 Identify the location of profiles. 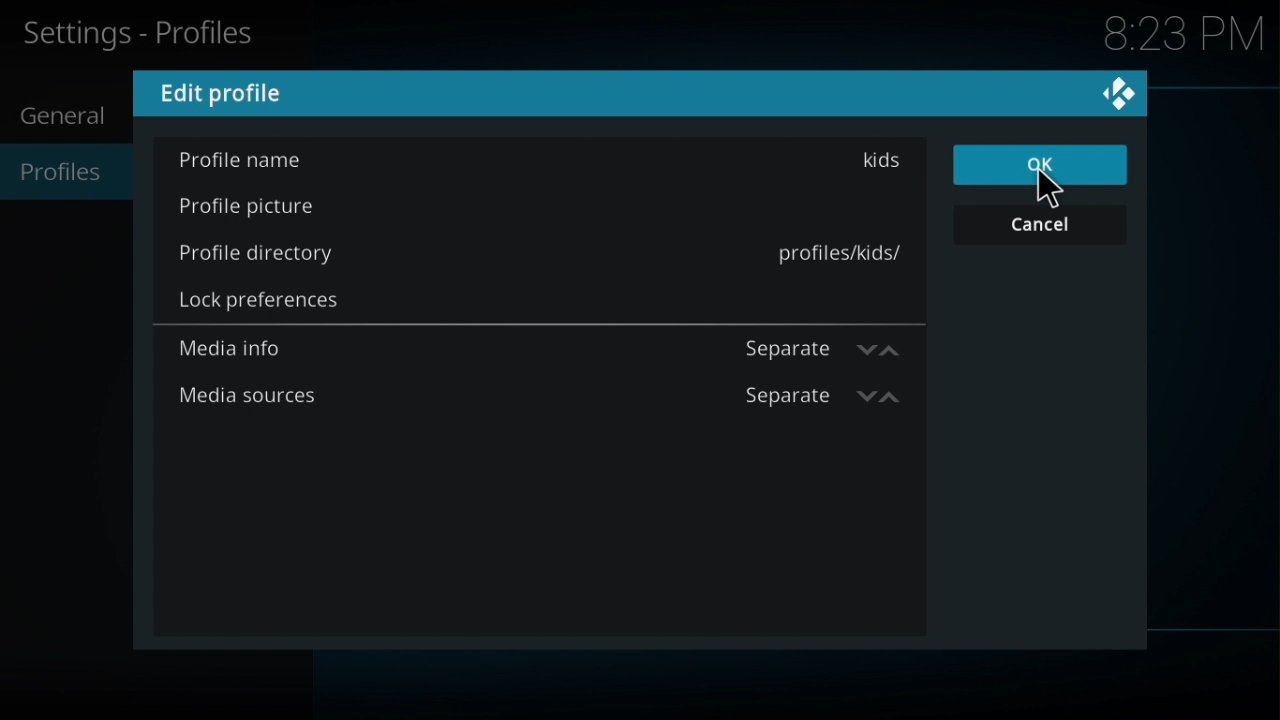
(63, 173).